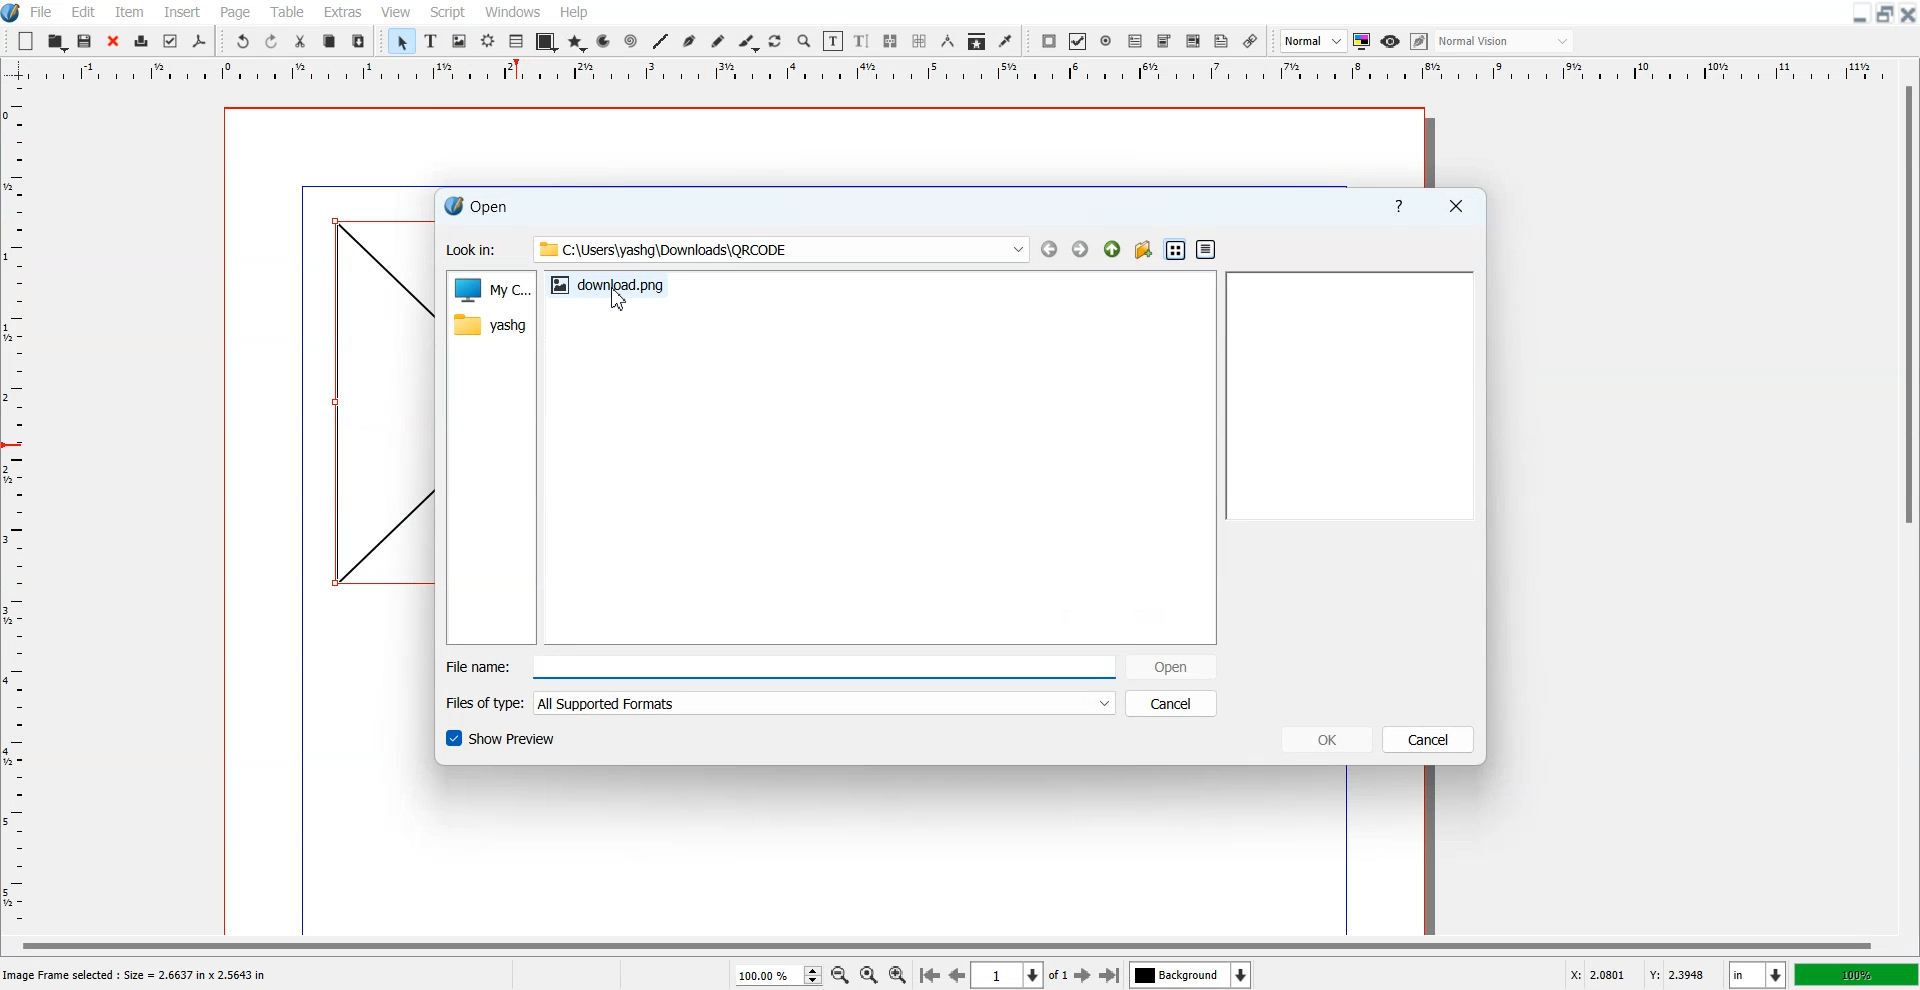 The image size is (1920, 990). What do you see at coordinates (113, 41) in the screenshot?
I see `Close` at bounding box center [113, 41].